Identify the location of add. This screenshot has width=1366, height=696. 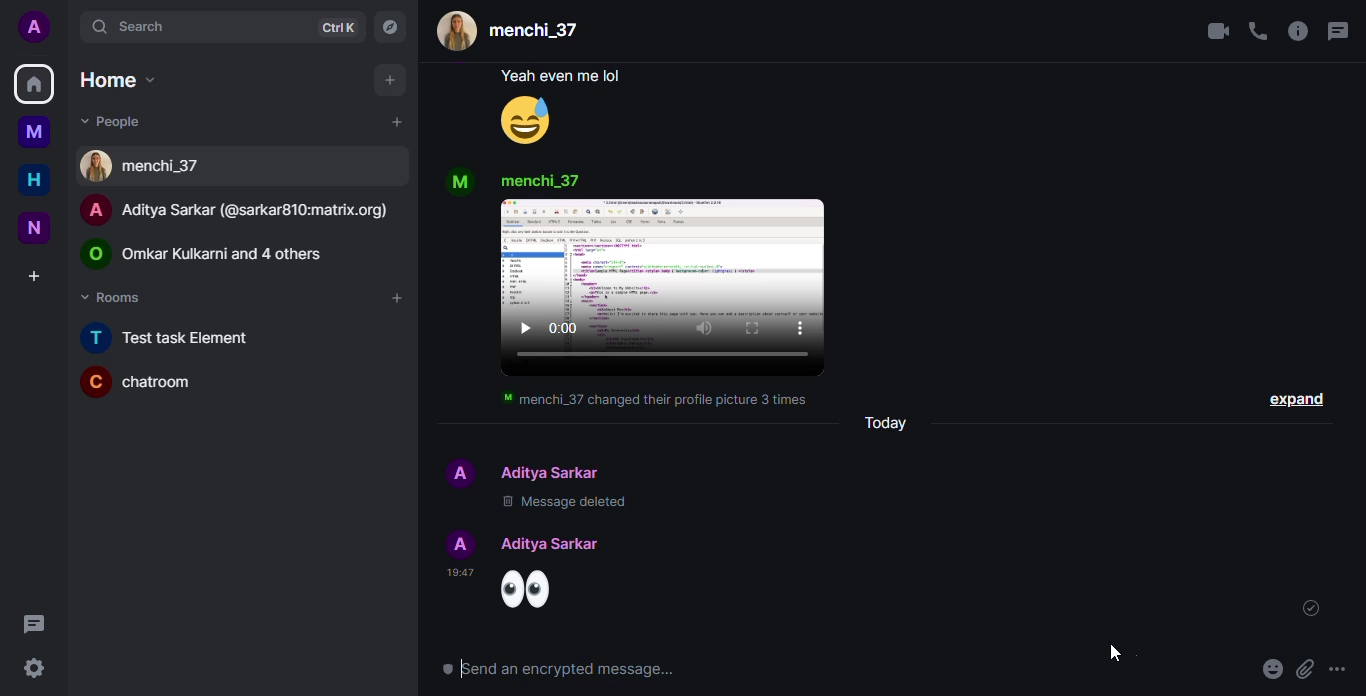
(385, 80).